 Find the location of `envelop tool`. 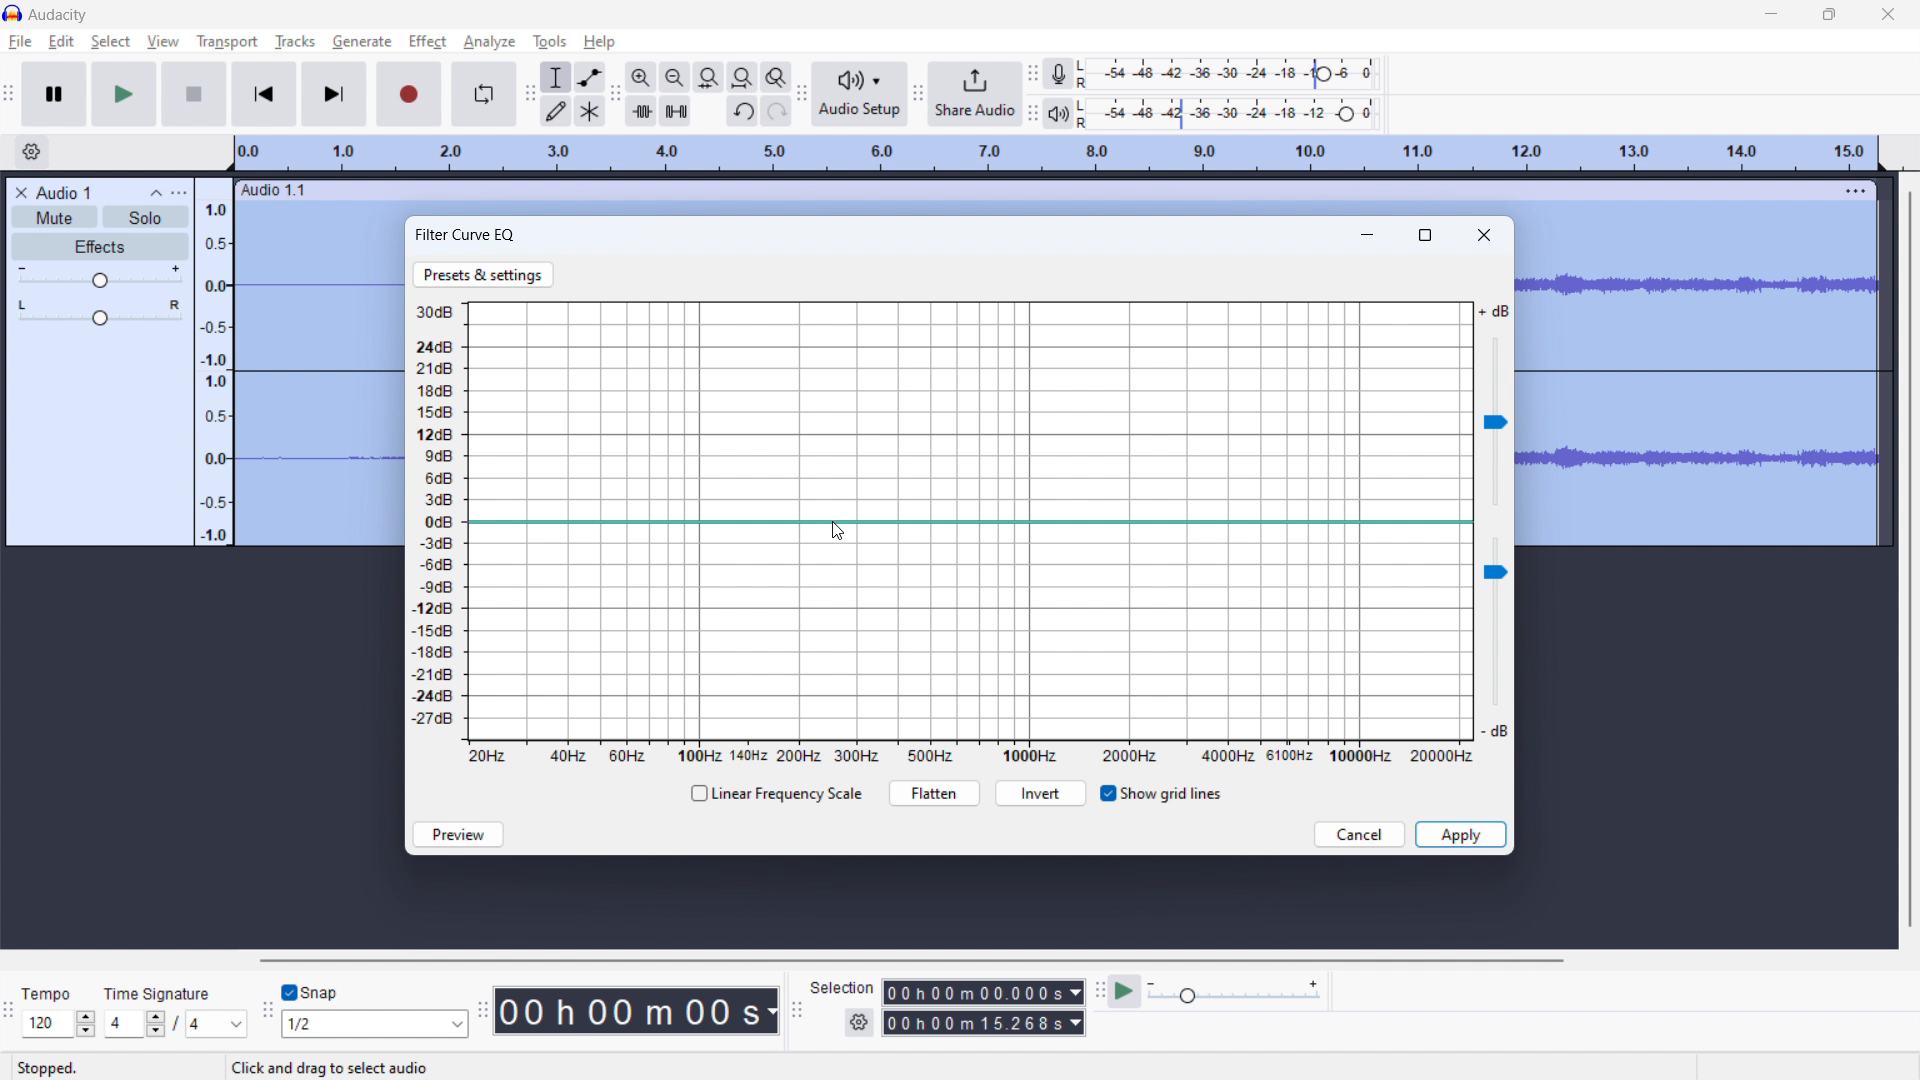

envelop tool is located at coordinates (590, 77).